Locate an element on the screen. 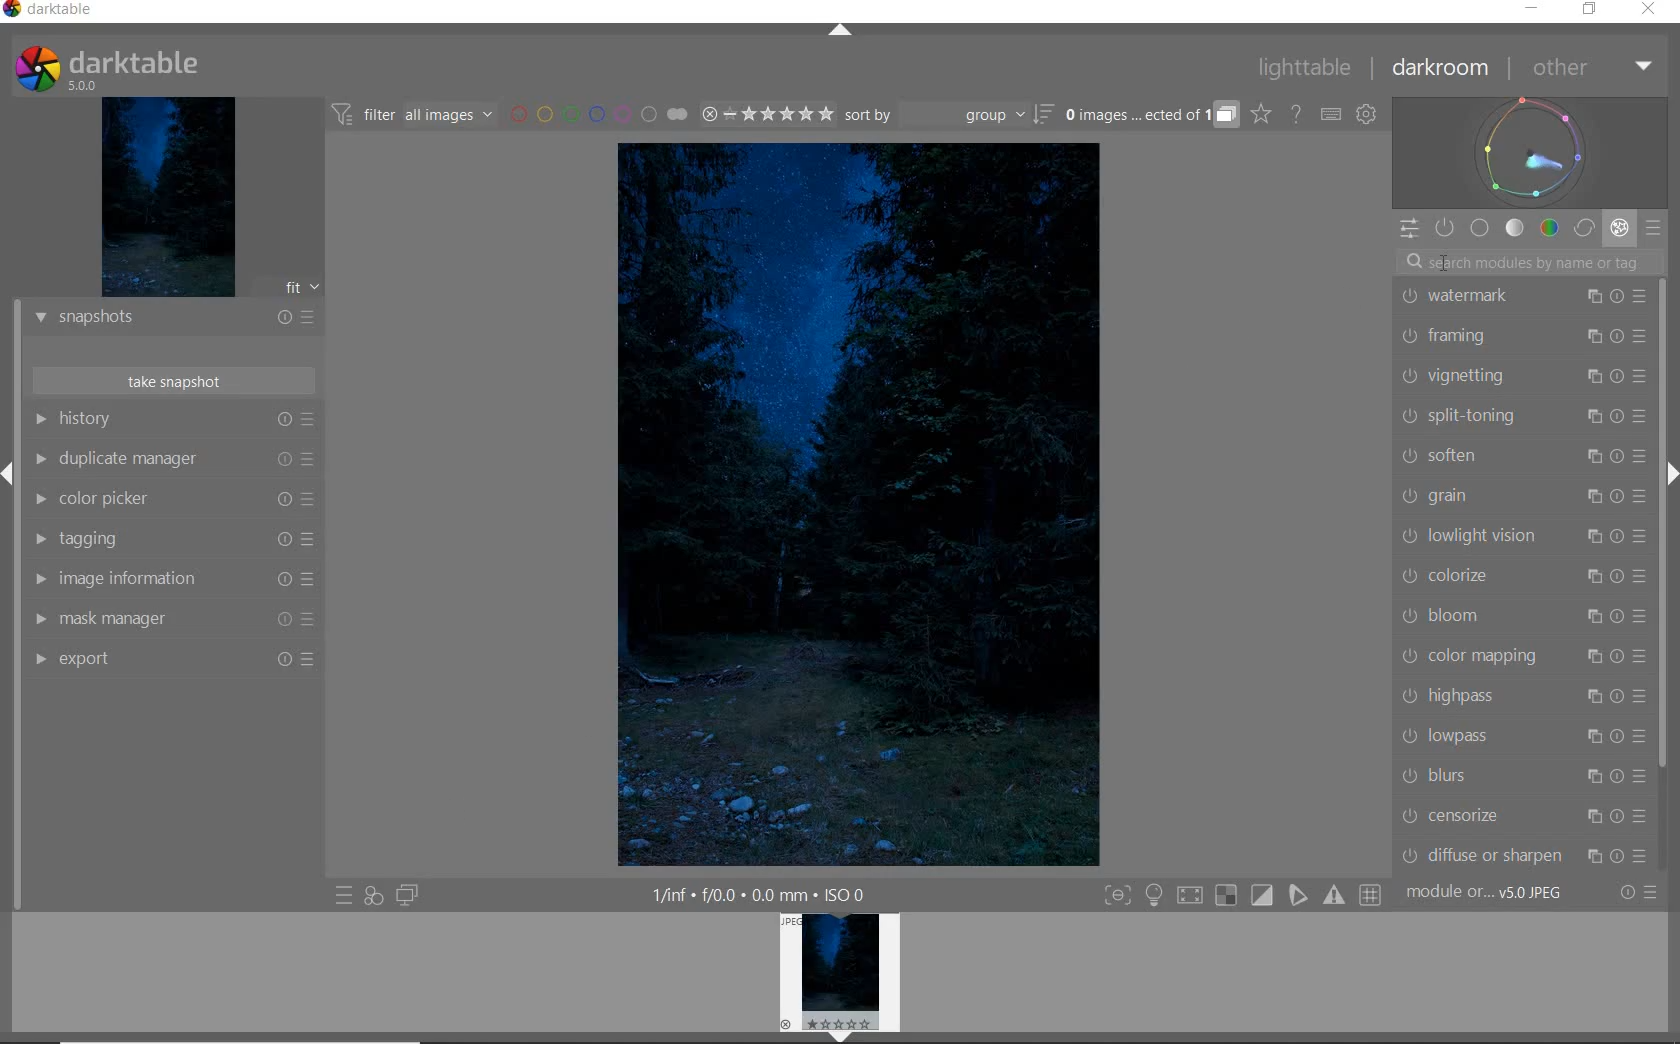 This screenshot has height=1044, width=1680. SCROLLBAR is located at coordinates (1666, 361).